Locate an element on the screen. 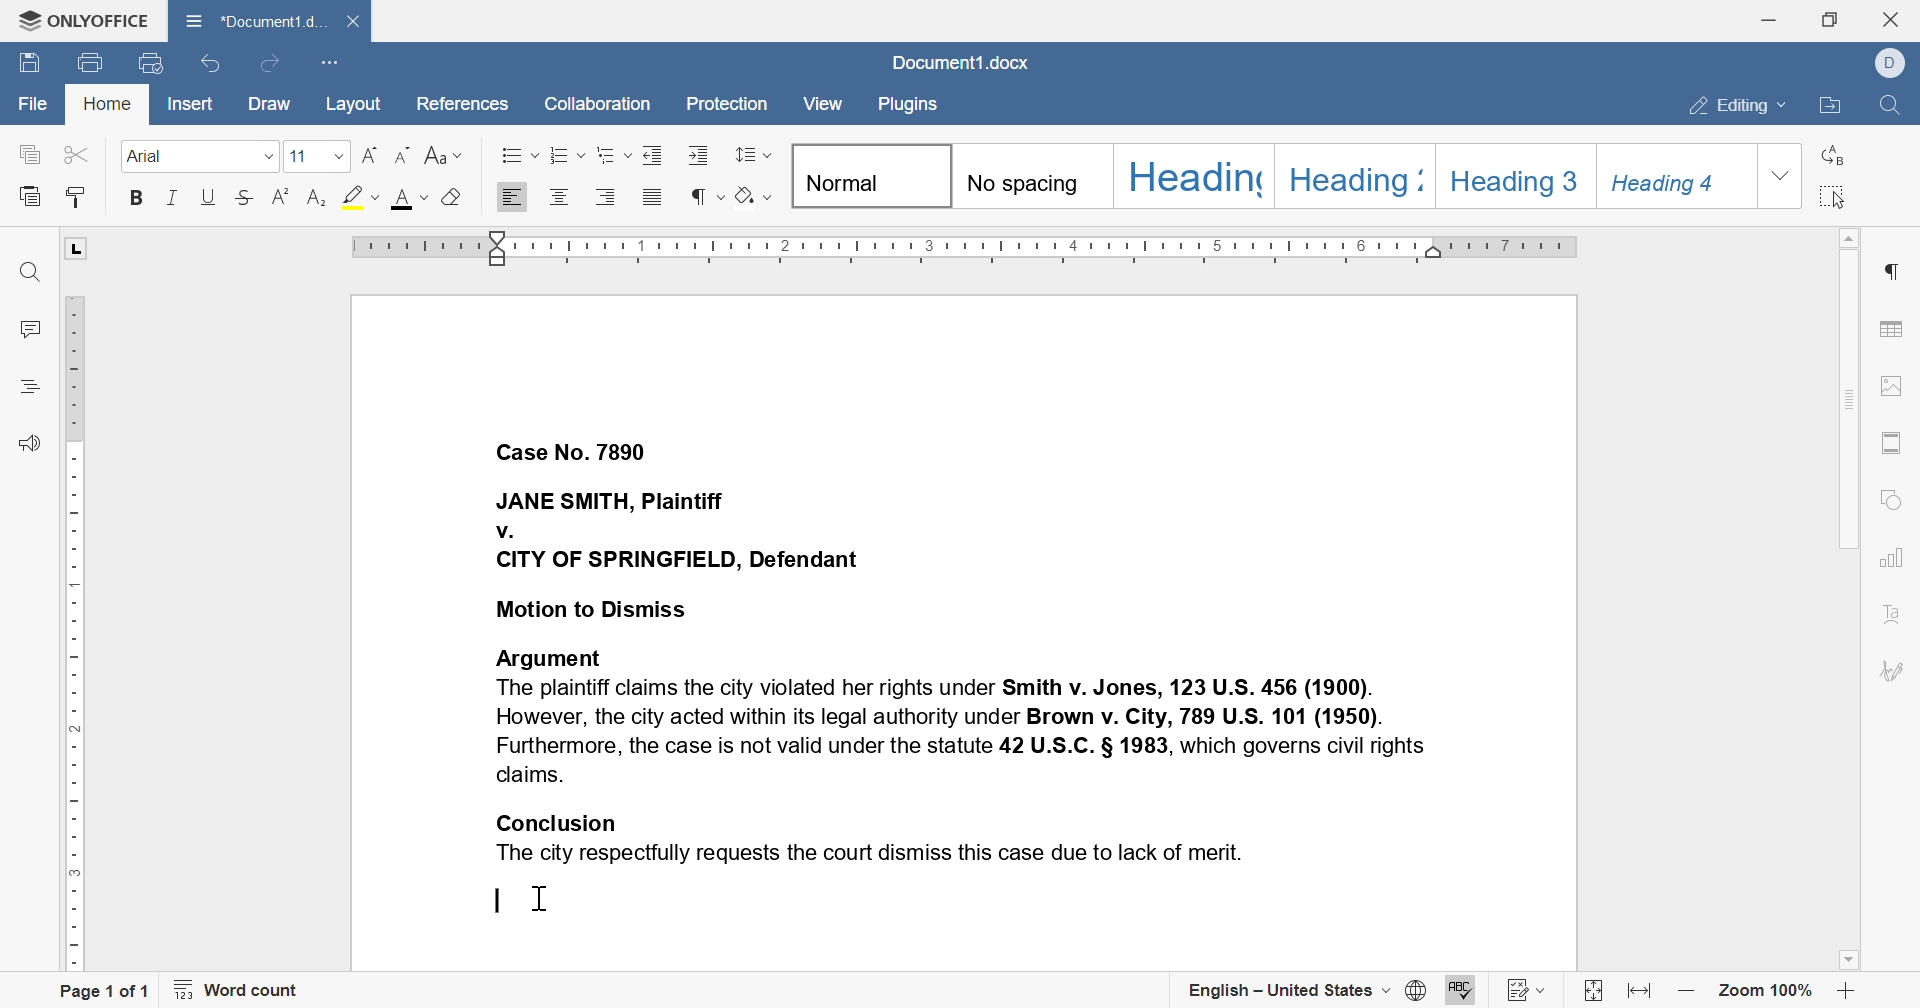  superscript is located at coordinates (314, 197).